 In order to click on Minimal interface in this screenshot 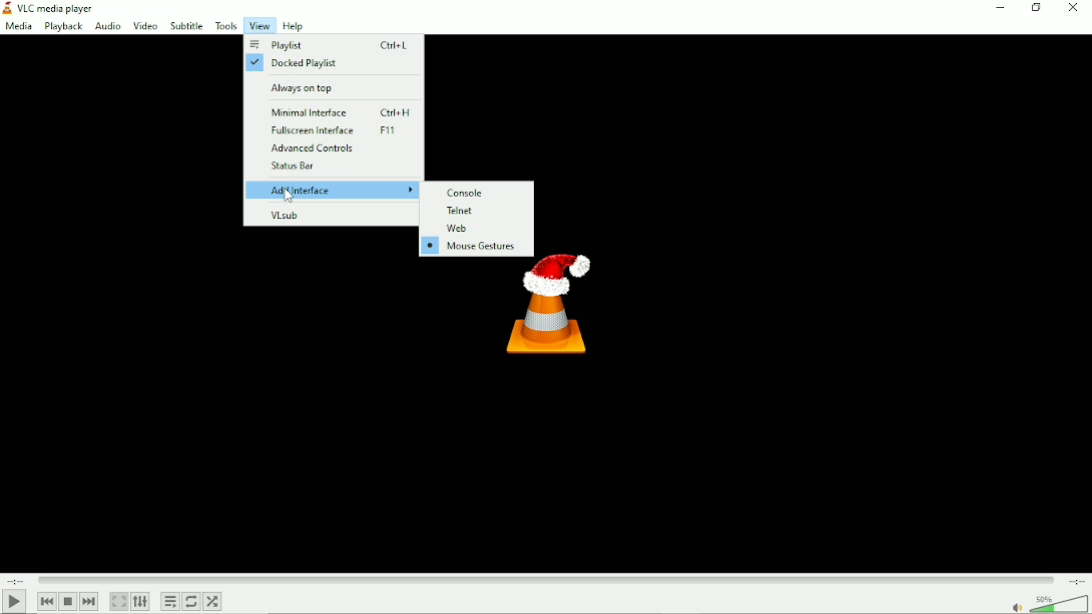, I will do `click(336, 110)`.